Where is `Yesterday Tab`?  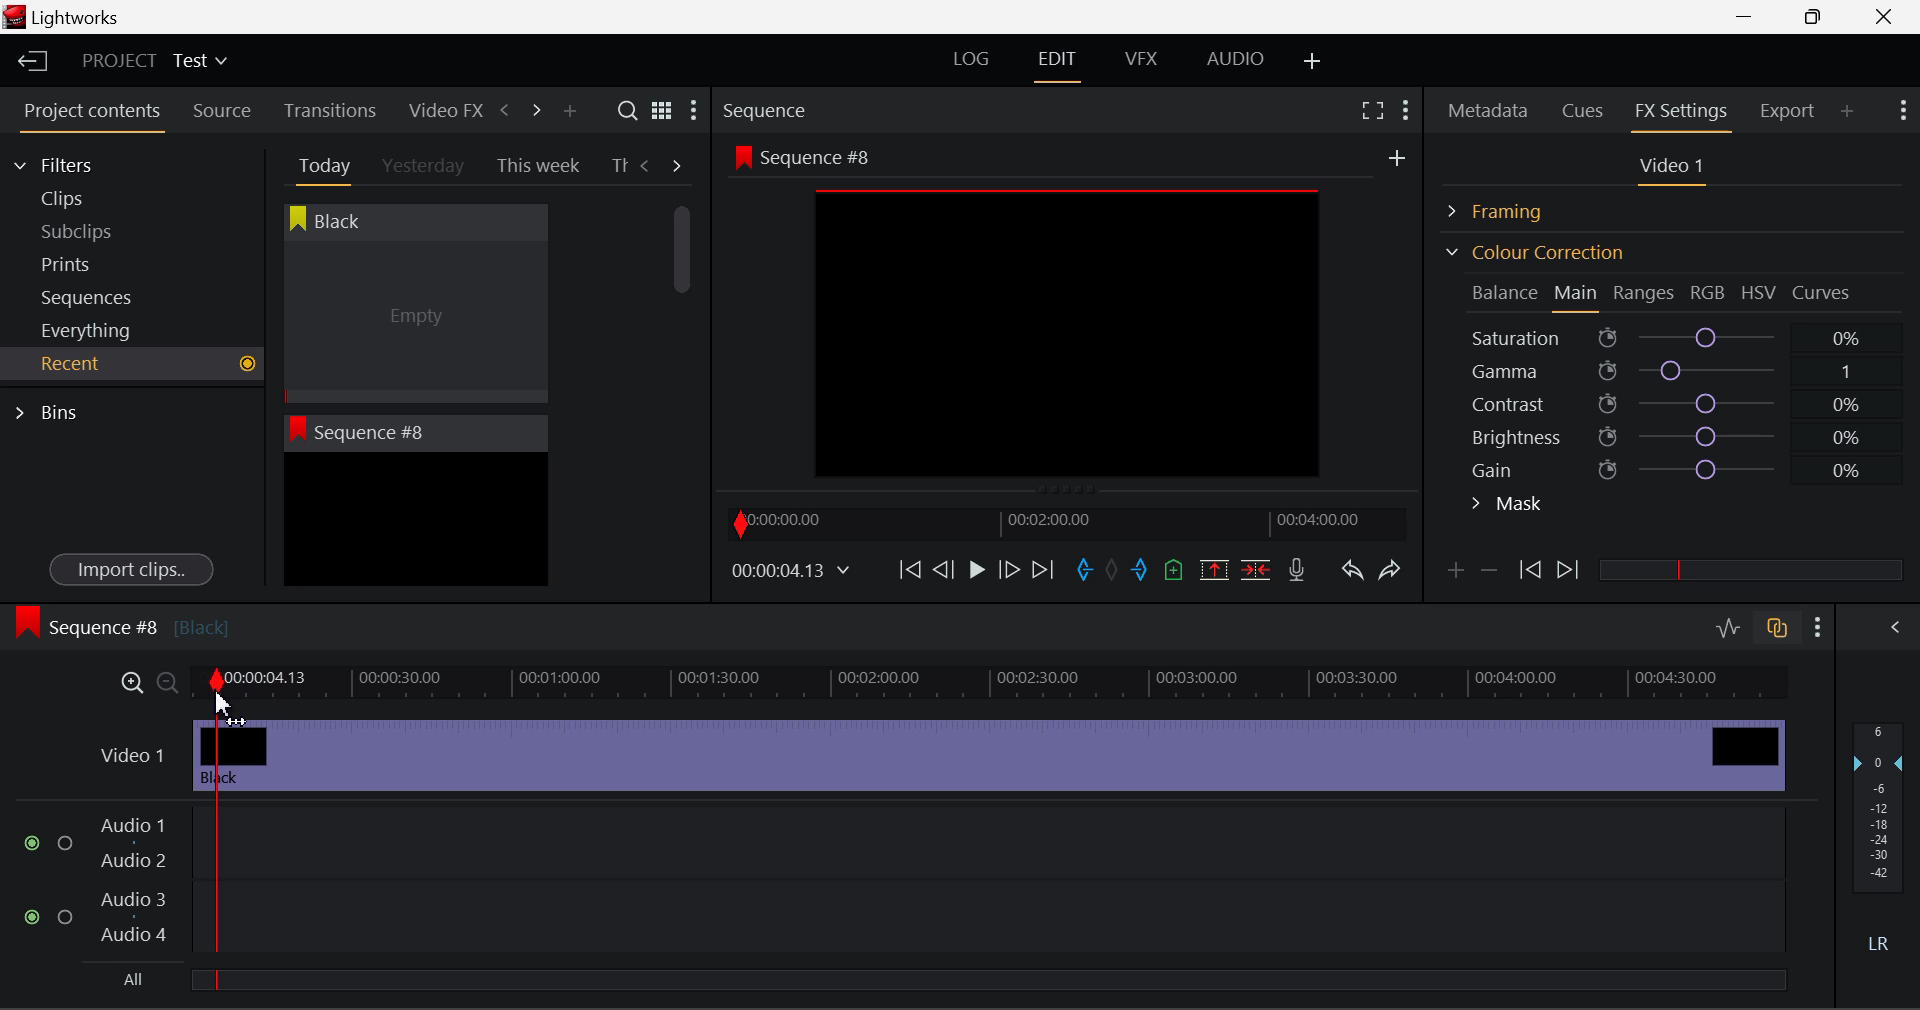 Yesterday Tab is located at coordinates (425, 167).